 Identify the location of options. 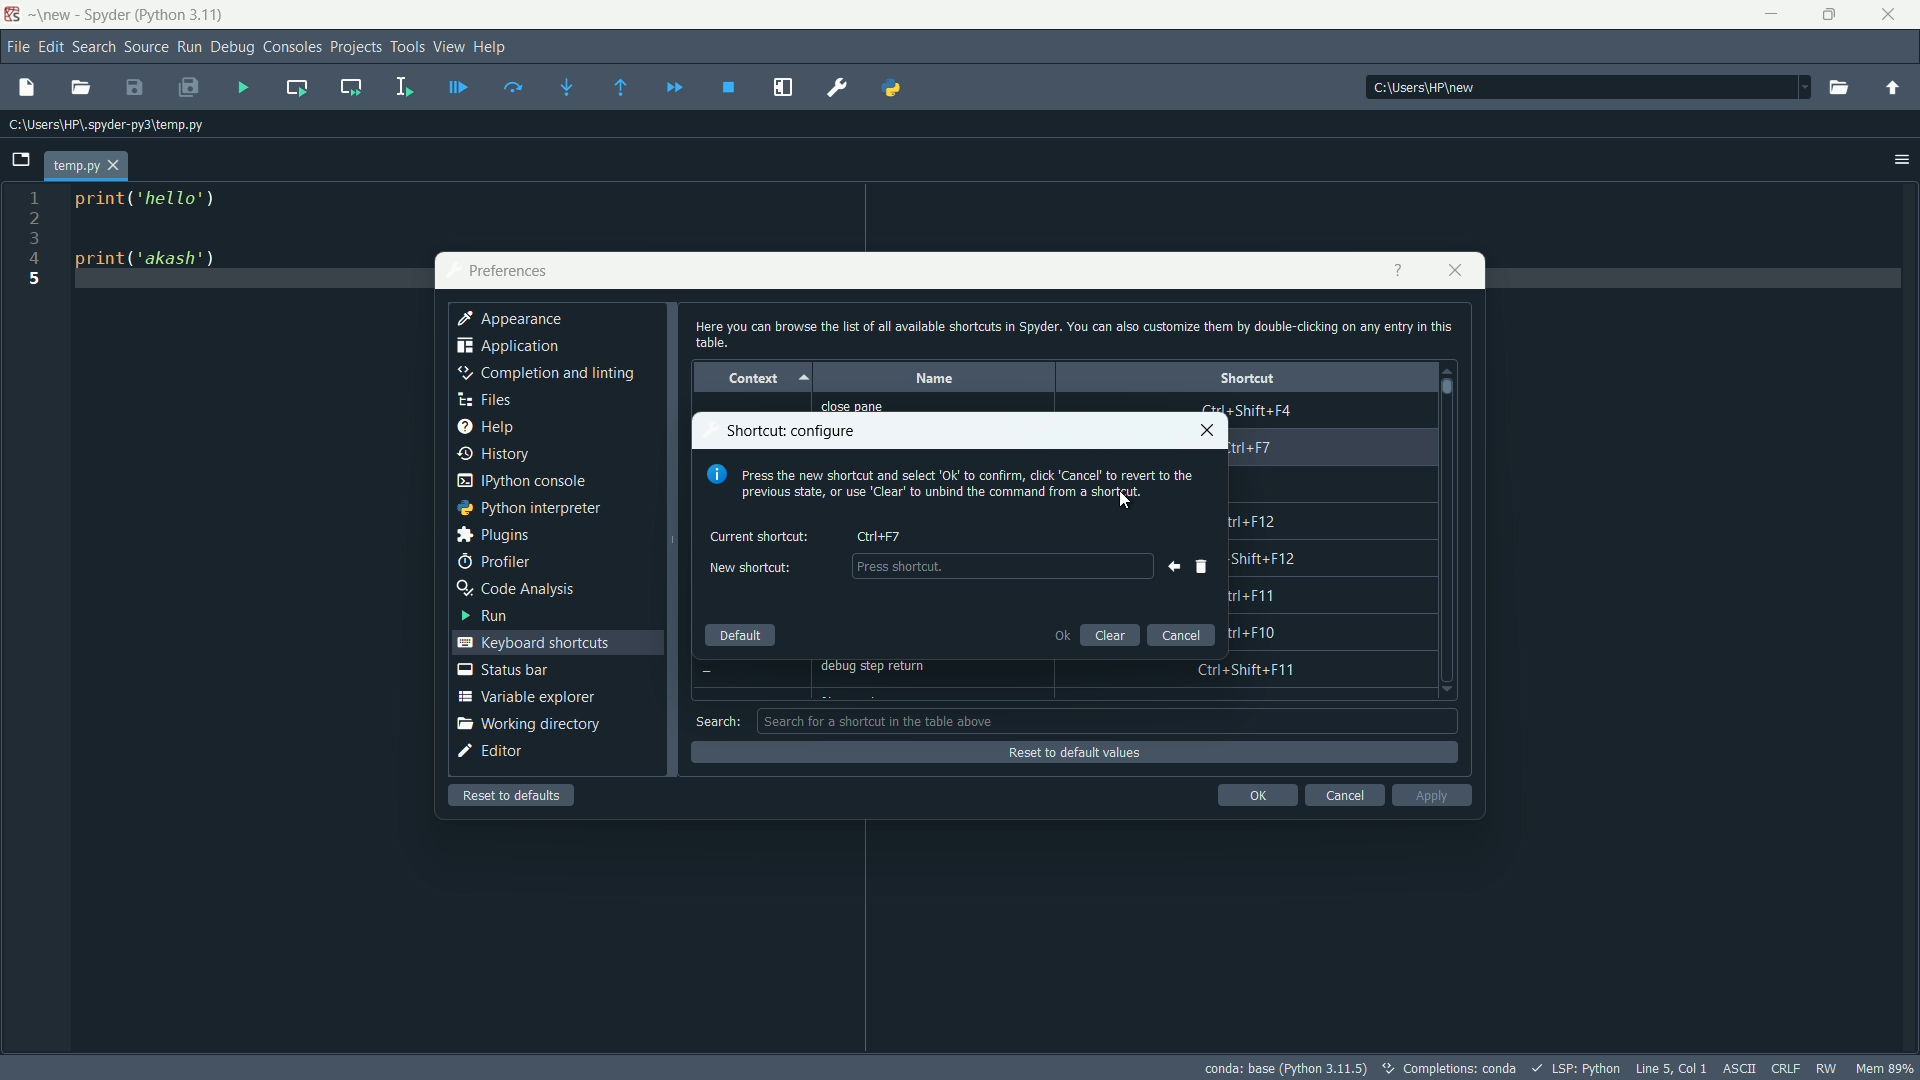
(1902, 160).